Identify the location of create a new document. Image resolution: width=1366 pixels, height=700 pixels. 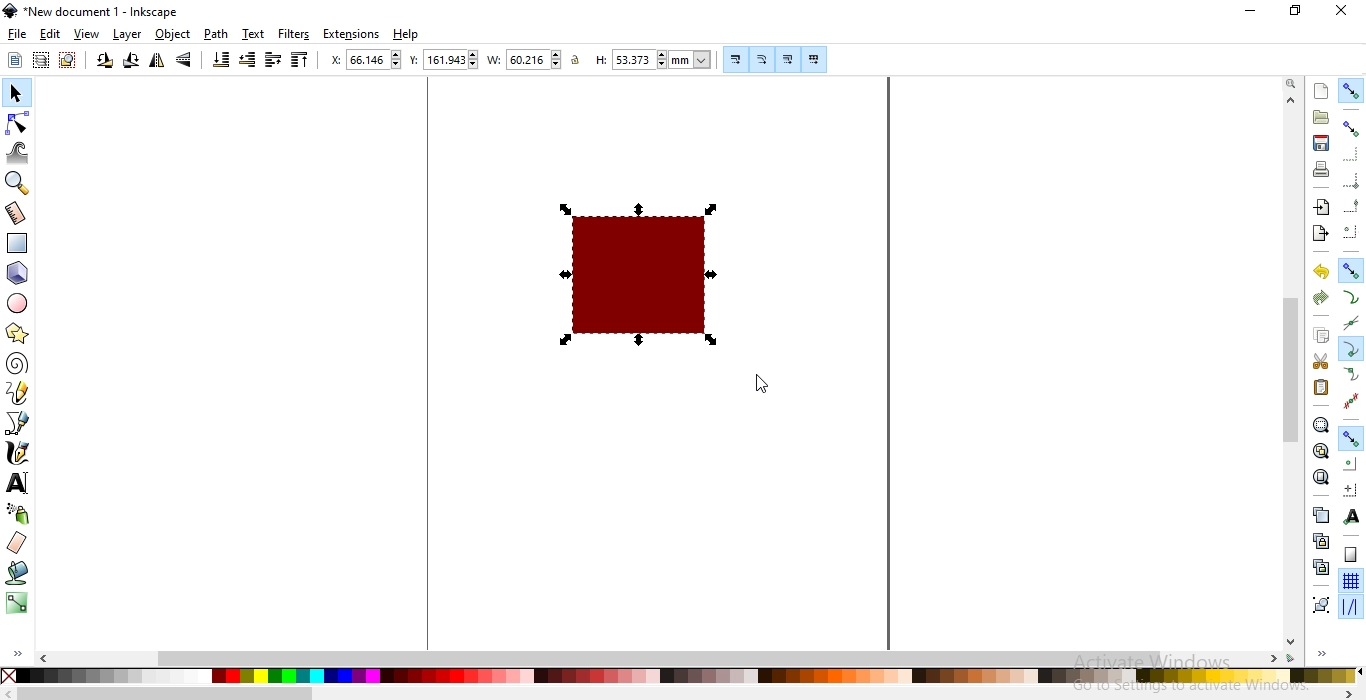
(1322, 91).